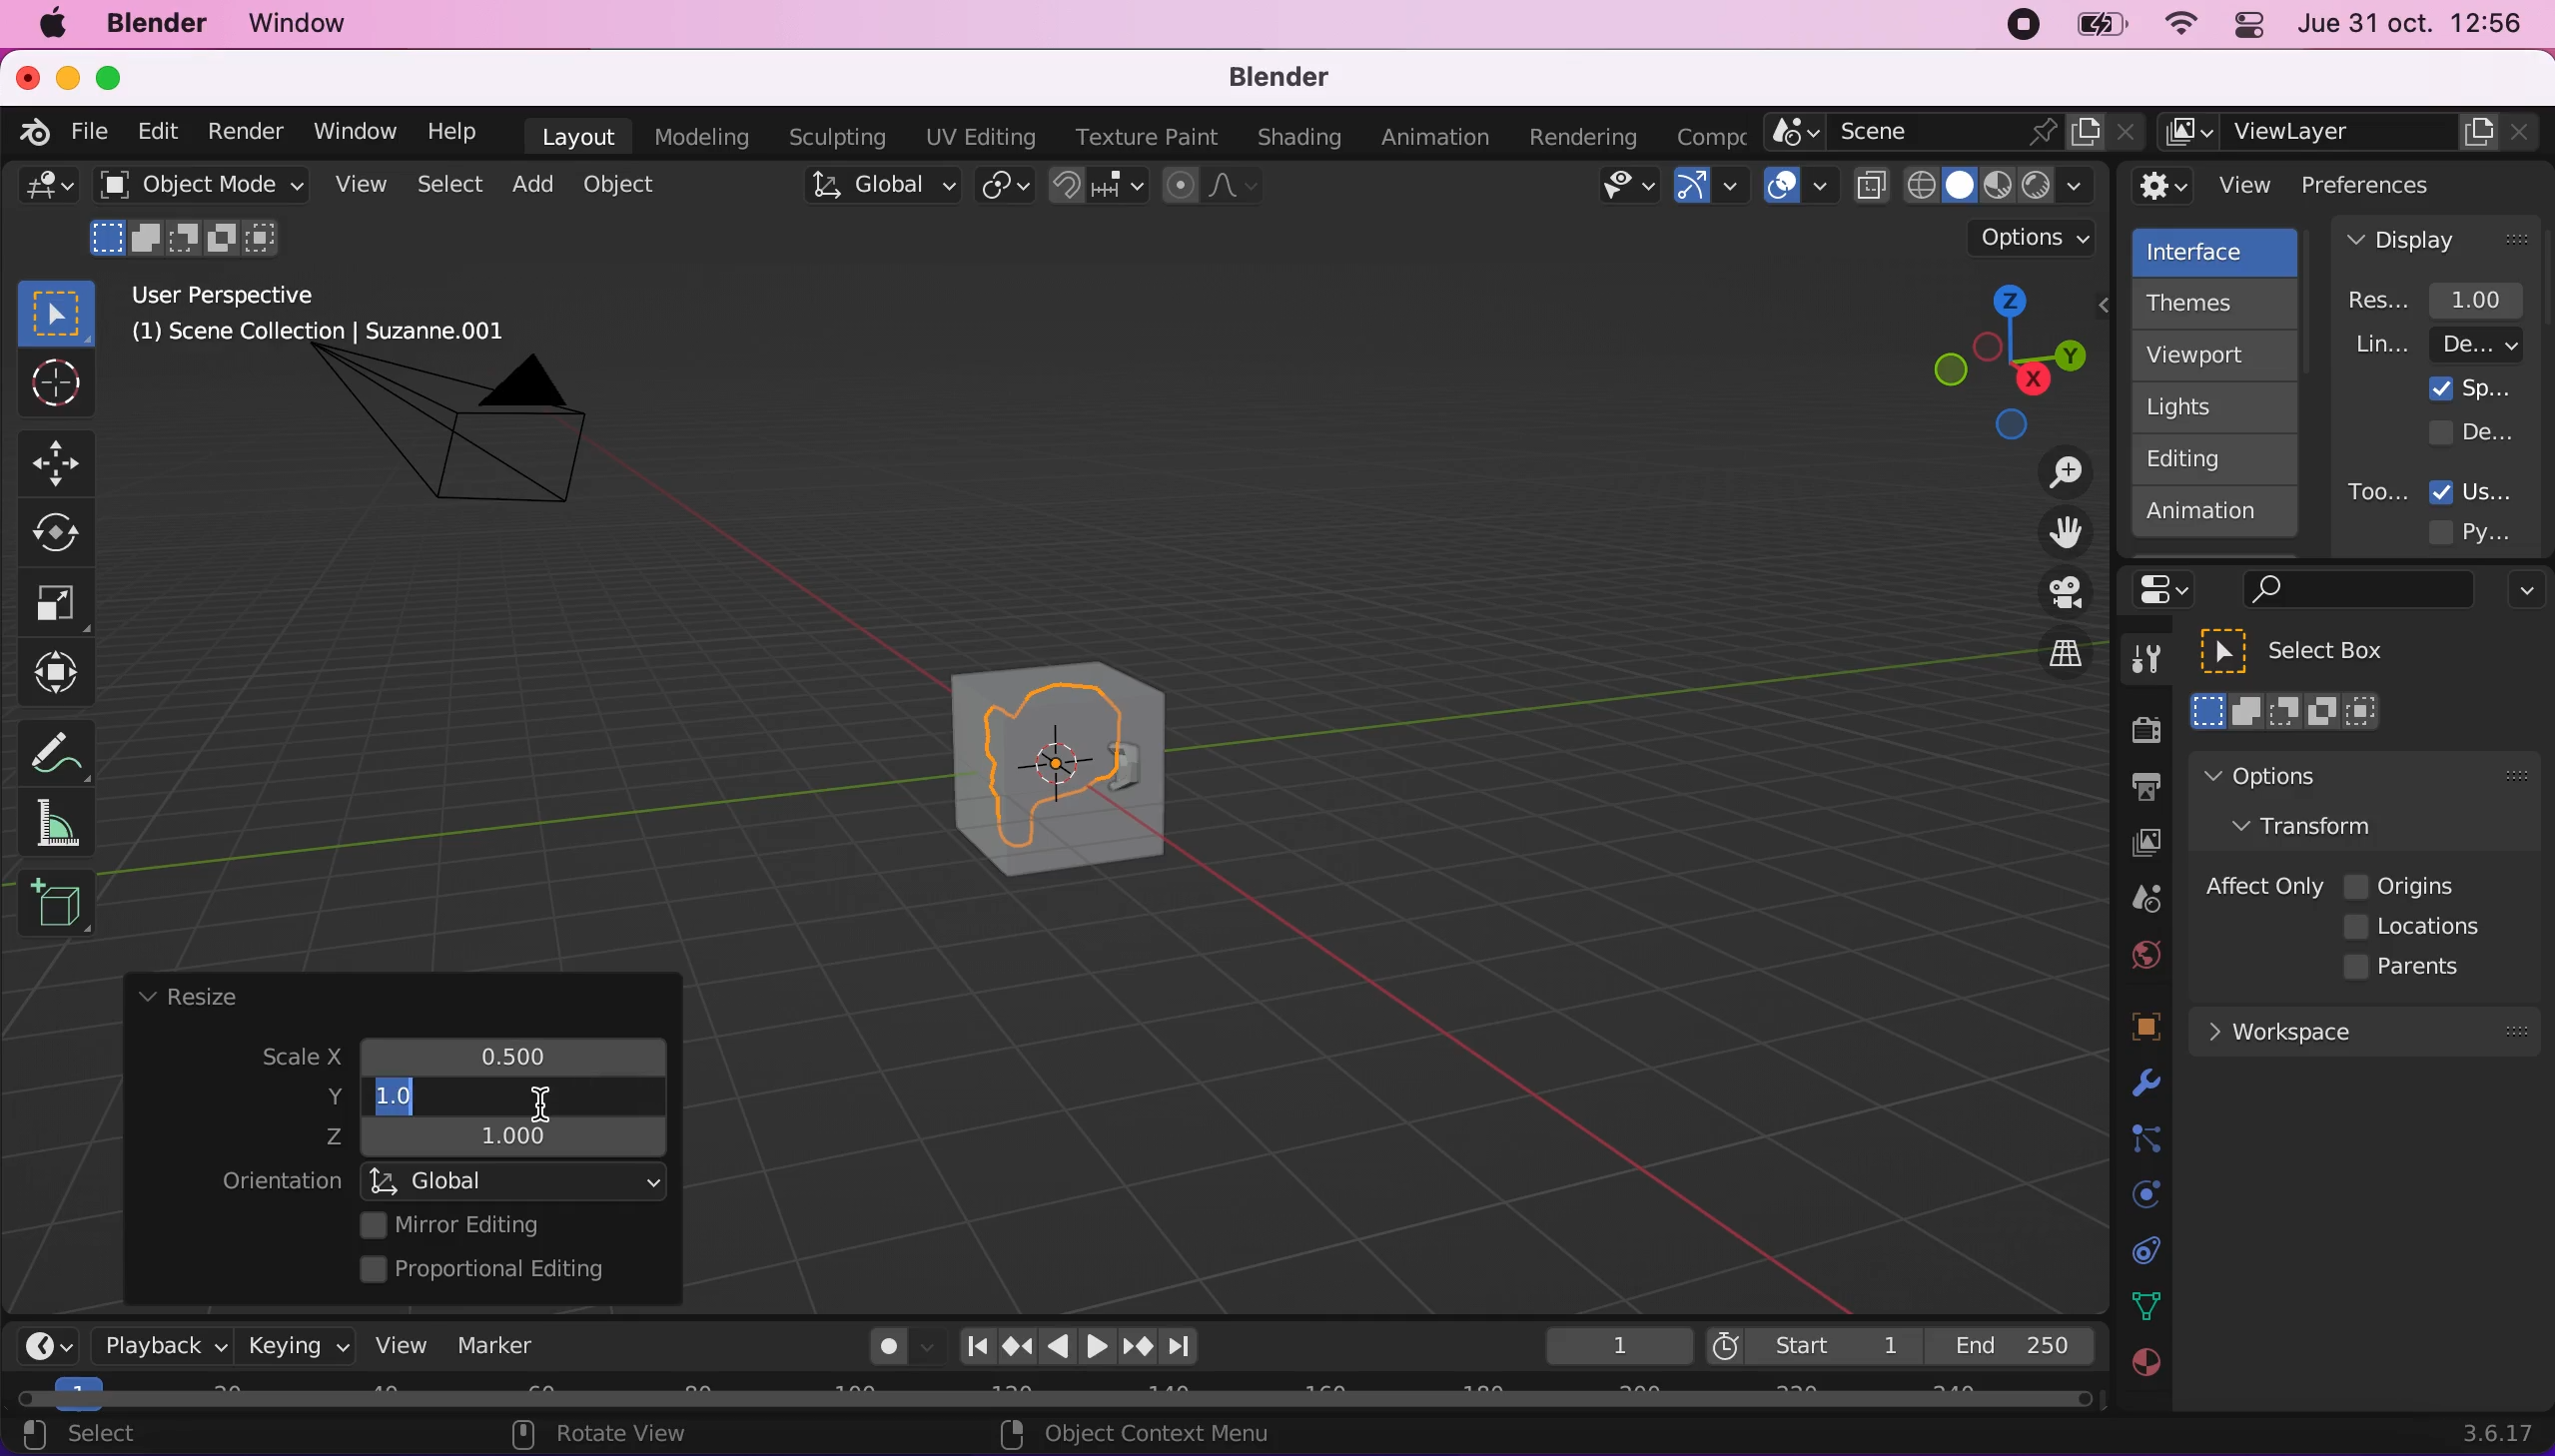  Describe the element at coordinates (101, 1436) in the screenshot. I see `select` at that location.